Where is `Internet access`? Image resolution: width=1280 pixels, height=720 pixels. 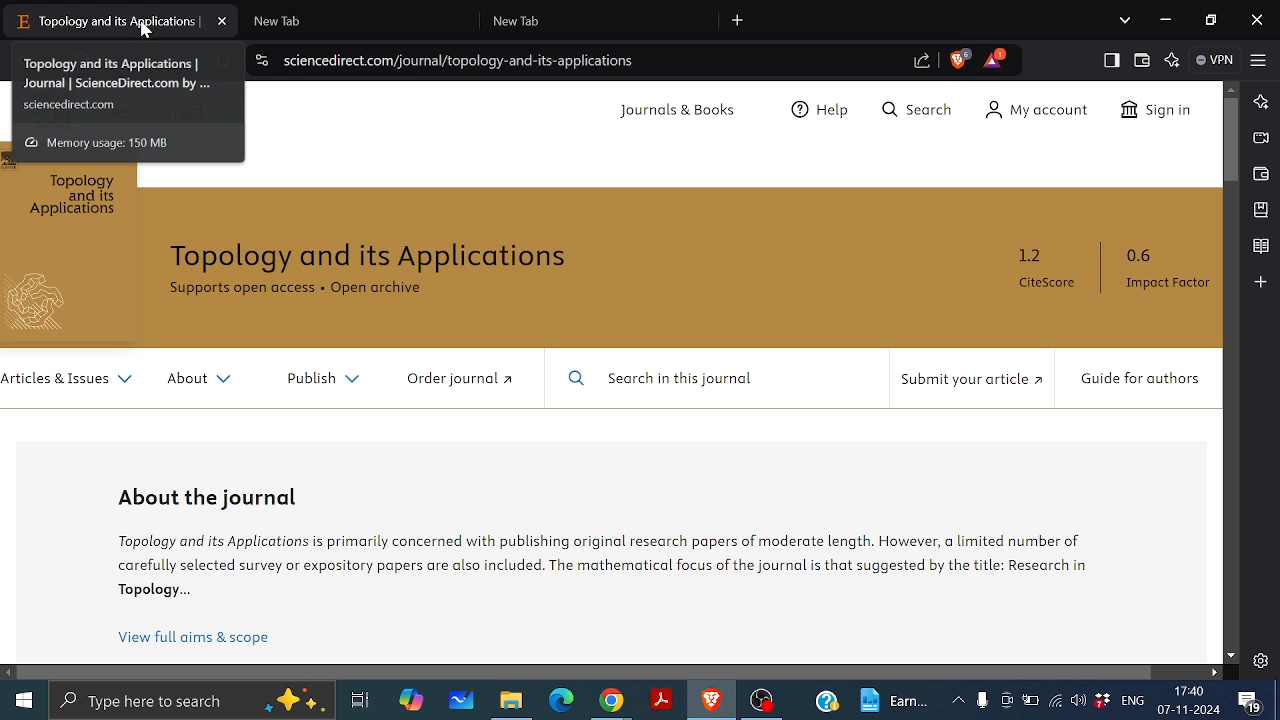
Internet access is located at coordinates (1055, 701).